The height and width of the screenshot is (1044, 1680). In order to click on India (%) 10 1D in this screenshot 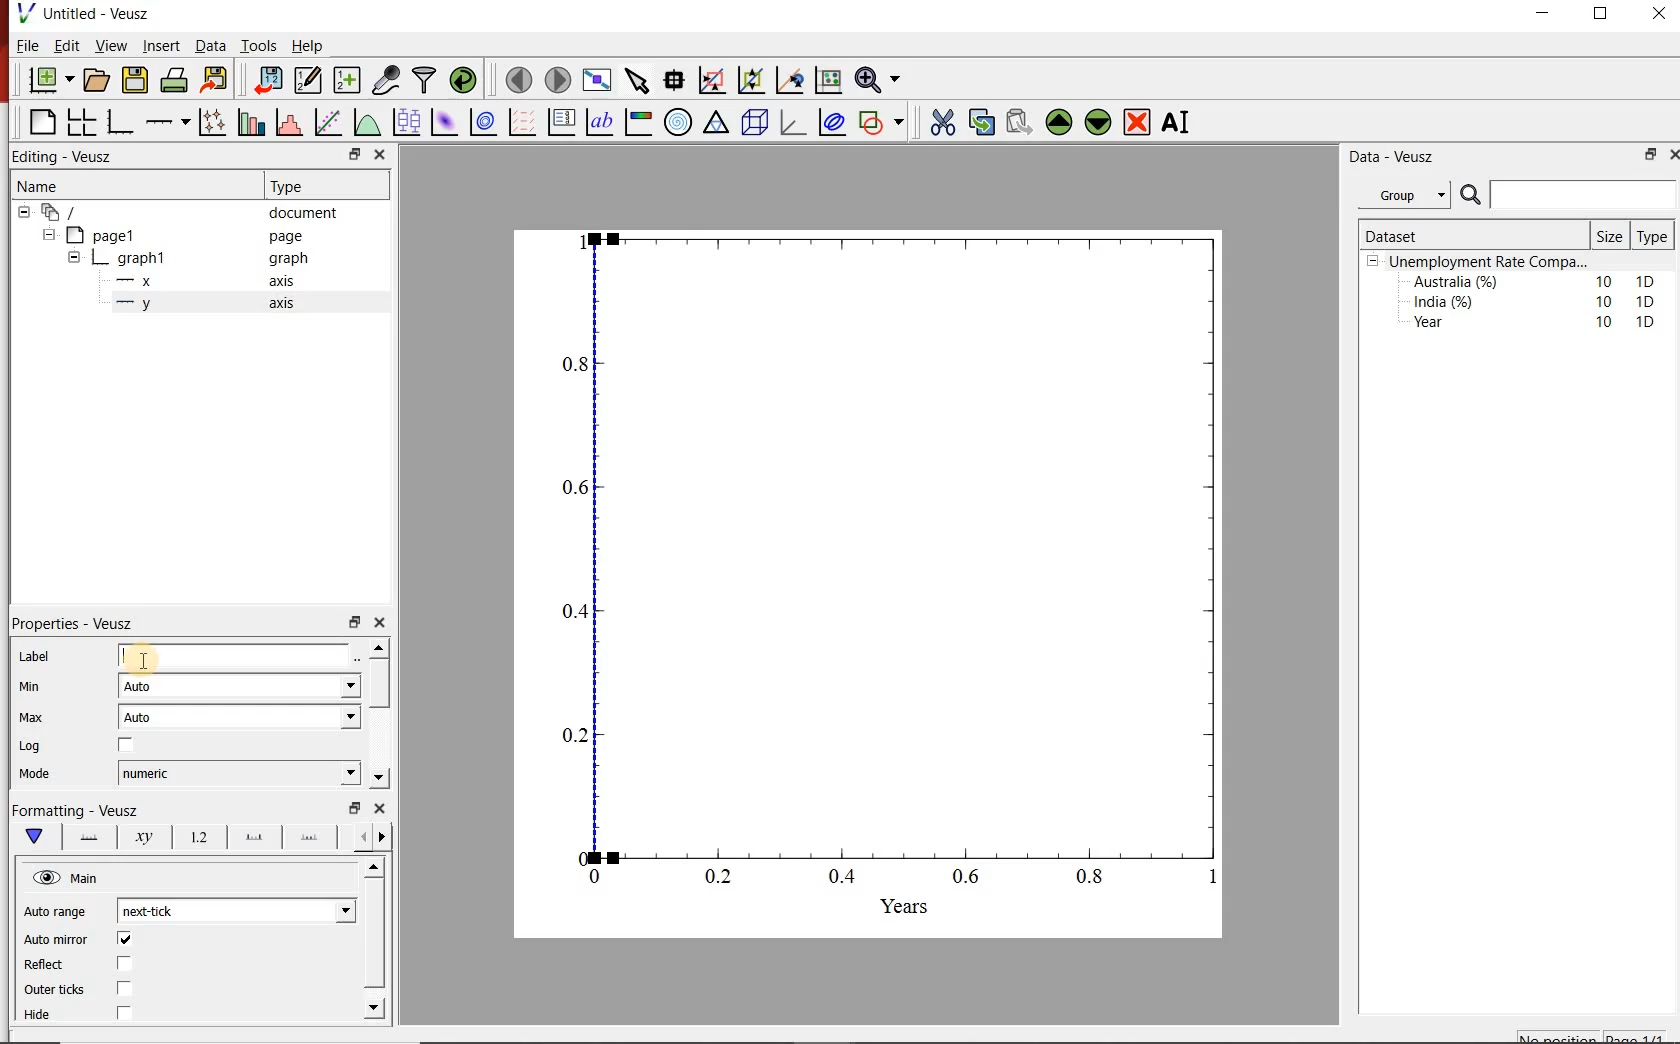, I will do `click(1536, 301)`.